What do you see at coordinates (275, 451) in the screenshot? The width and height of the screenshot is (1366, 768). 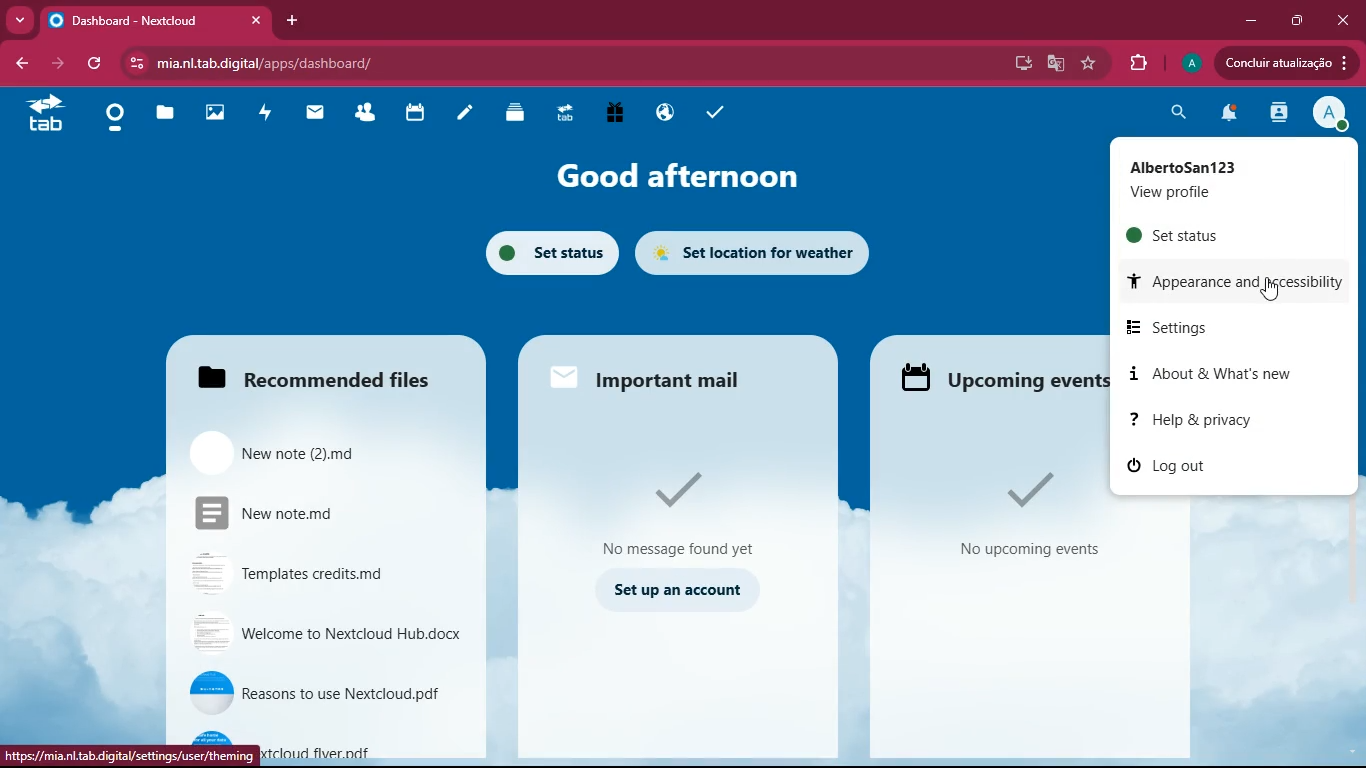 I see `New note (2).md` at bounding box center [275, 451].